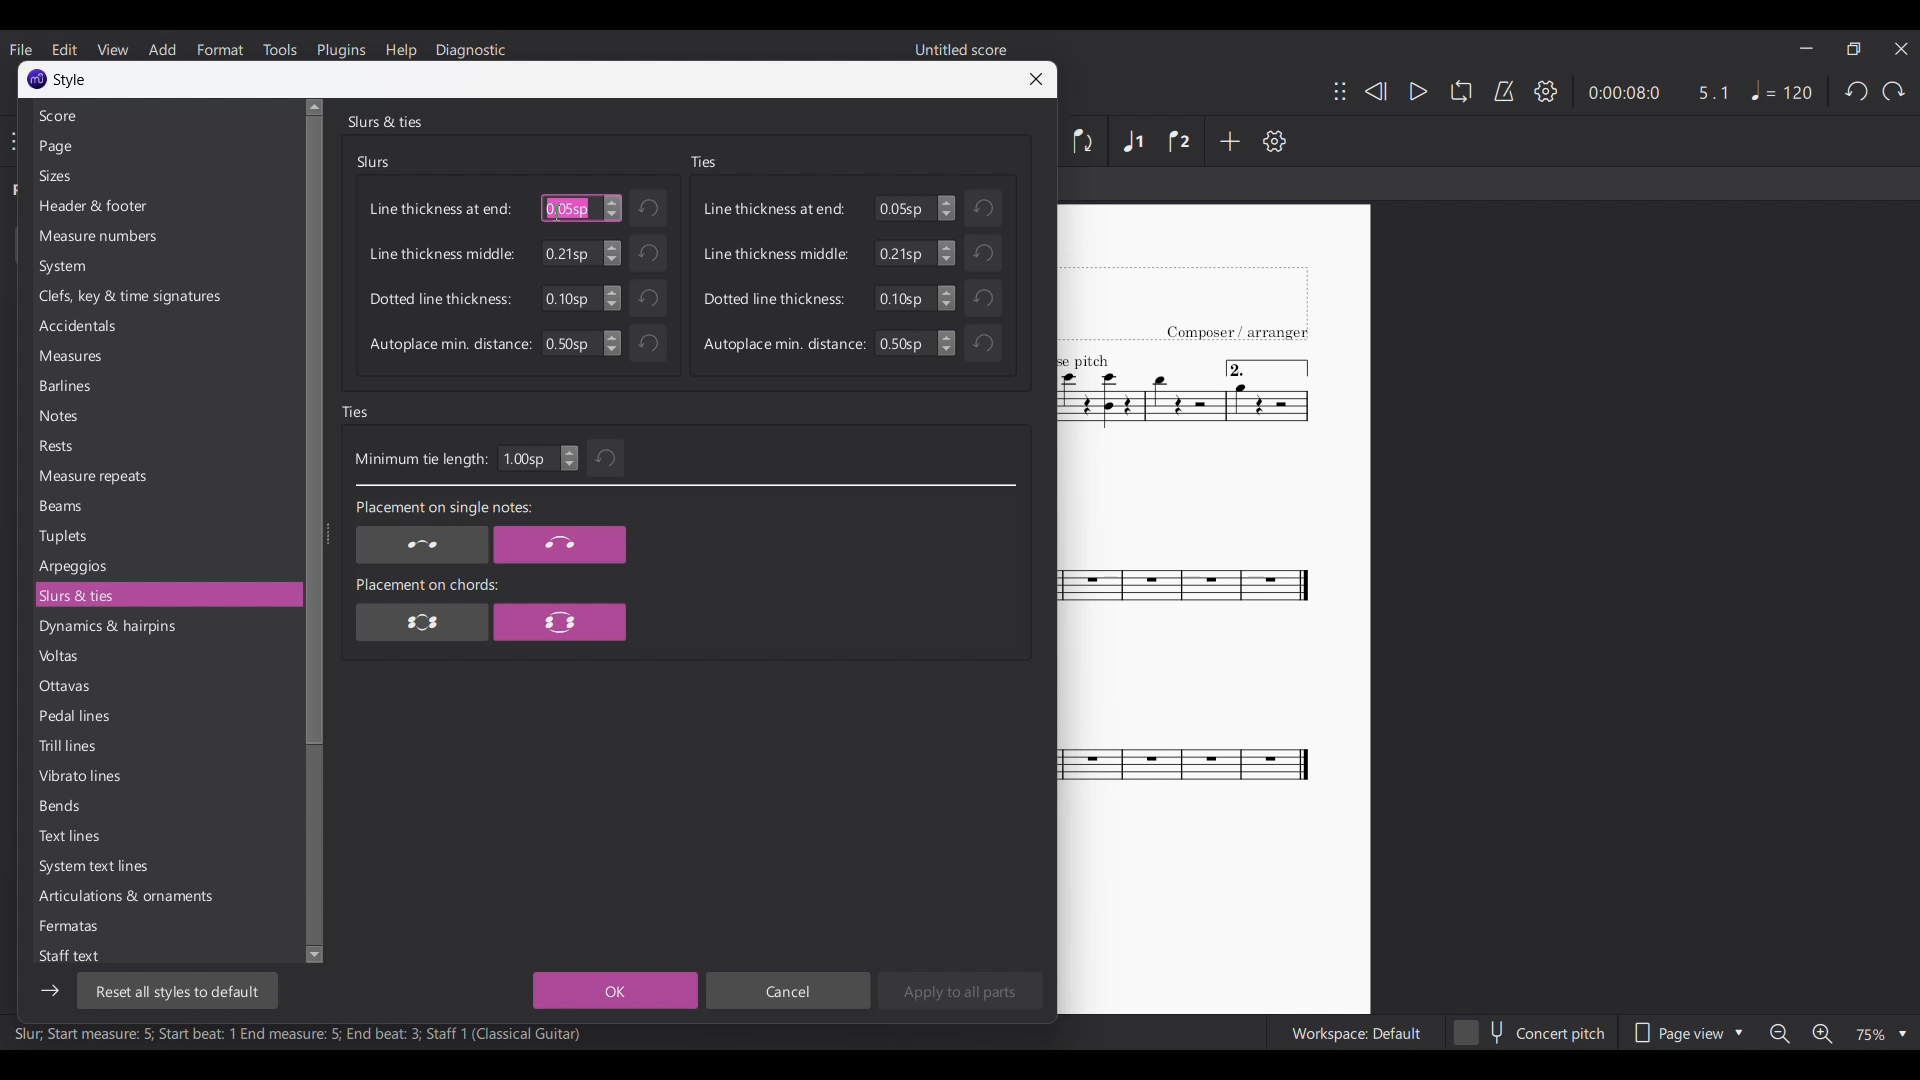 Image resolution: width=1920 pixels, height=1080 pixels. I want to click on Header & footer, so click(165, 206).